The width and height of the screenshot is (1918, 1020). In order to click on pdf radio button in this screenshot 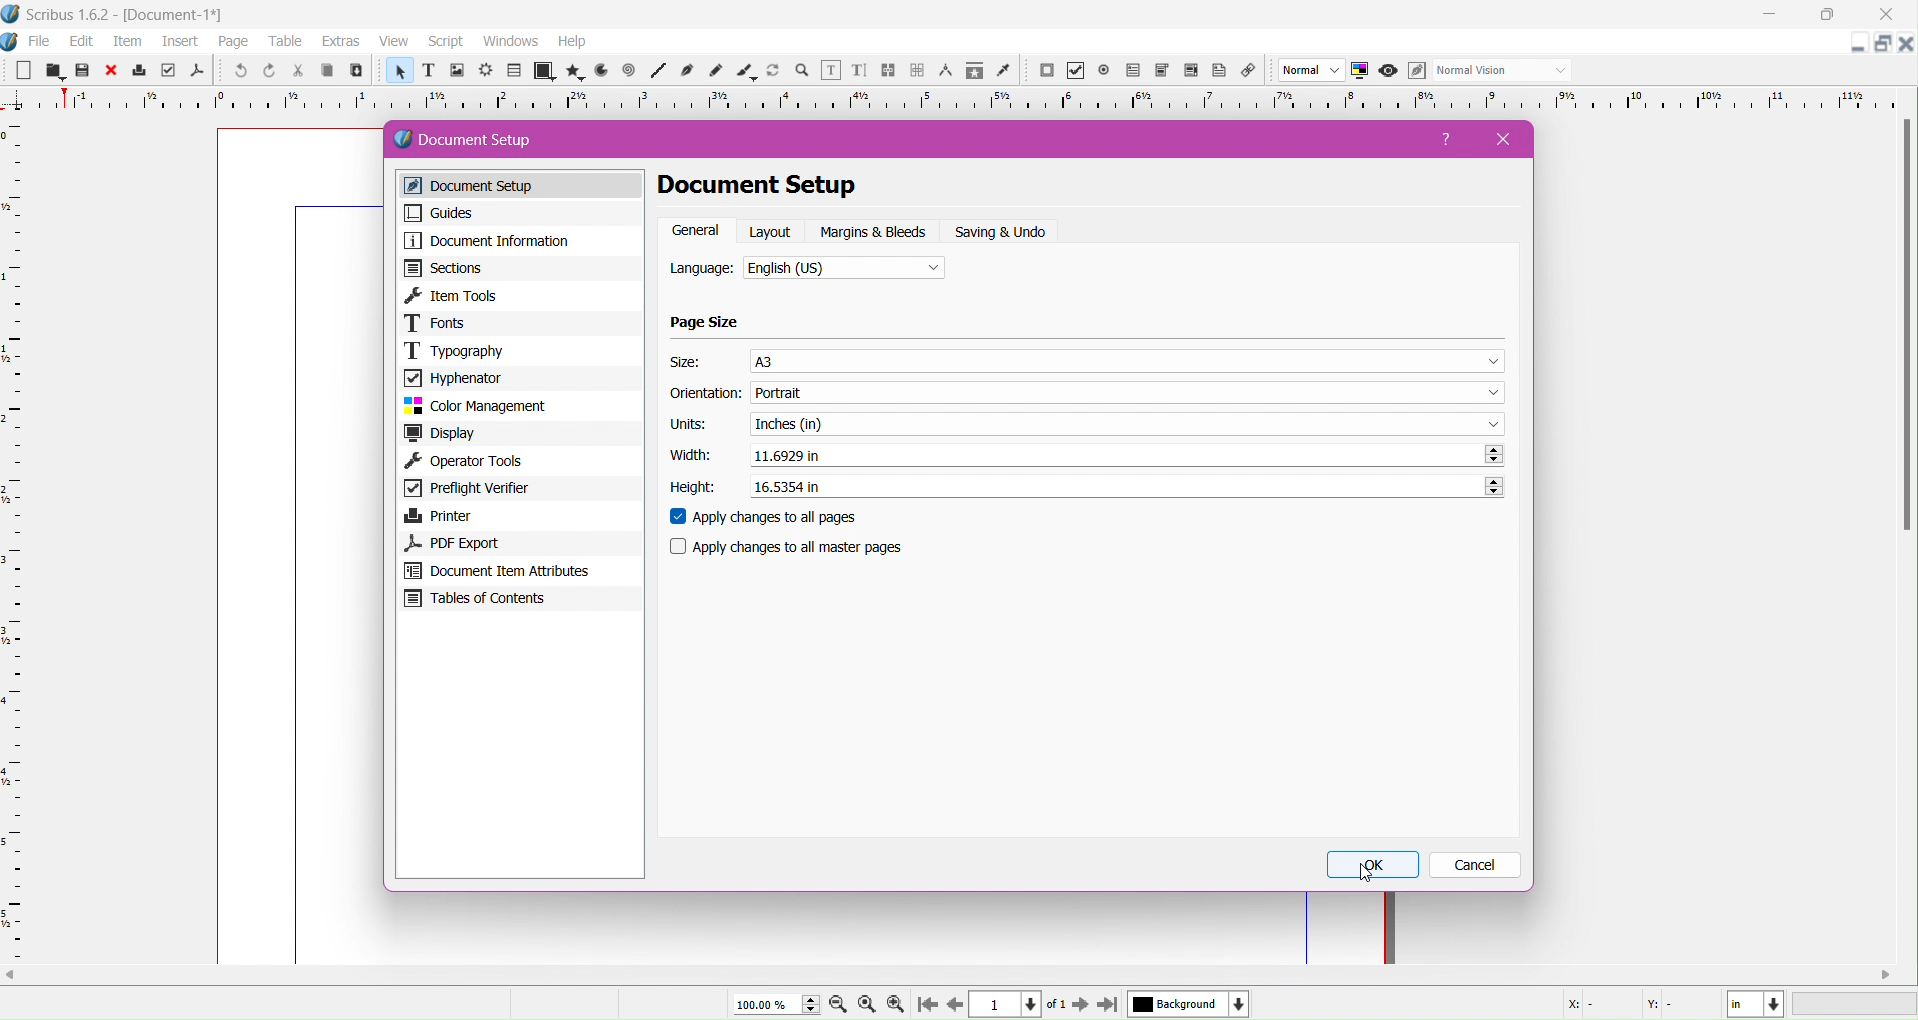, I will do `click(1104, 71)`.